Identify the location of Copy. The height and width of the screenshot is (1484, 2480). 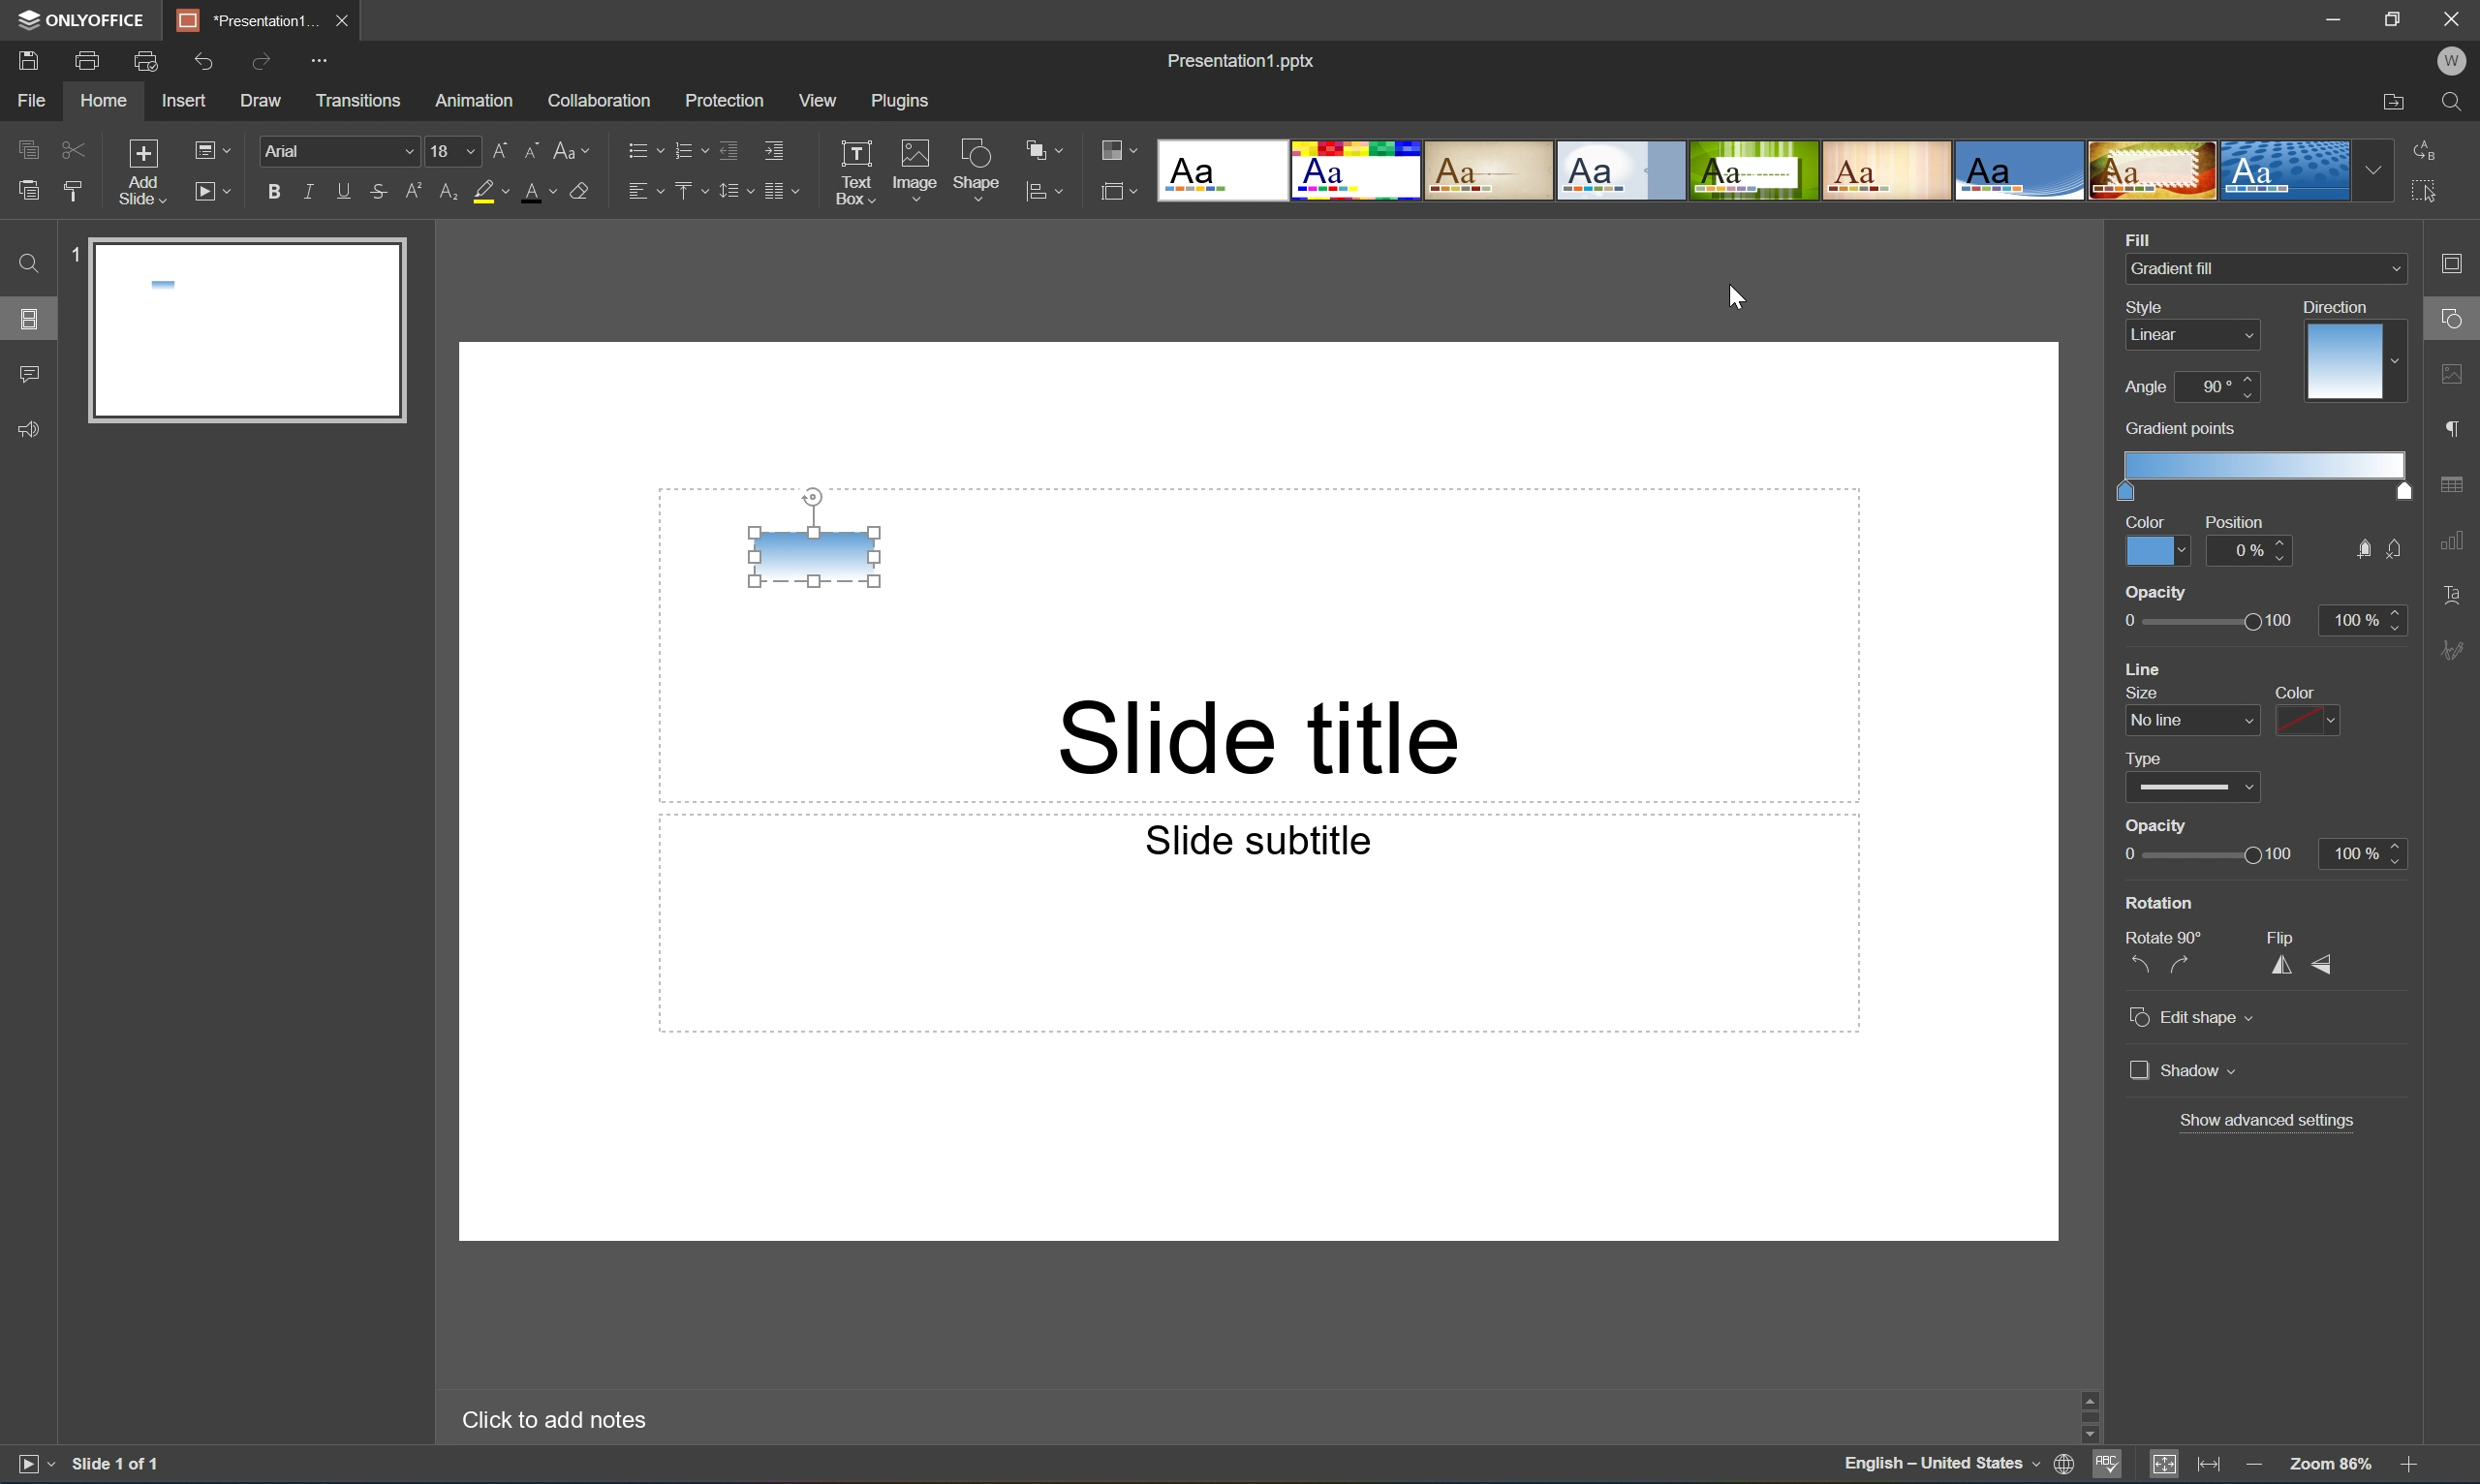
(28, 148).